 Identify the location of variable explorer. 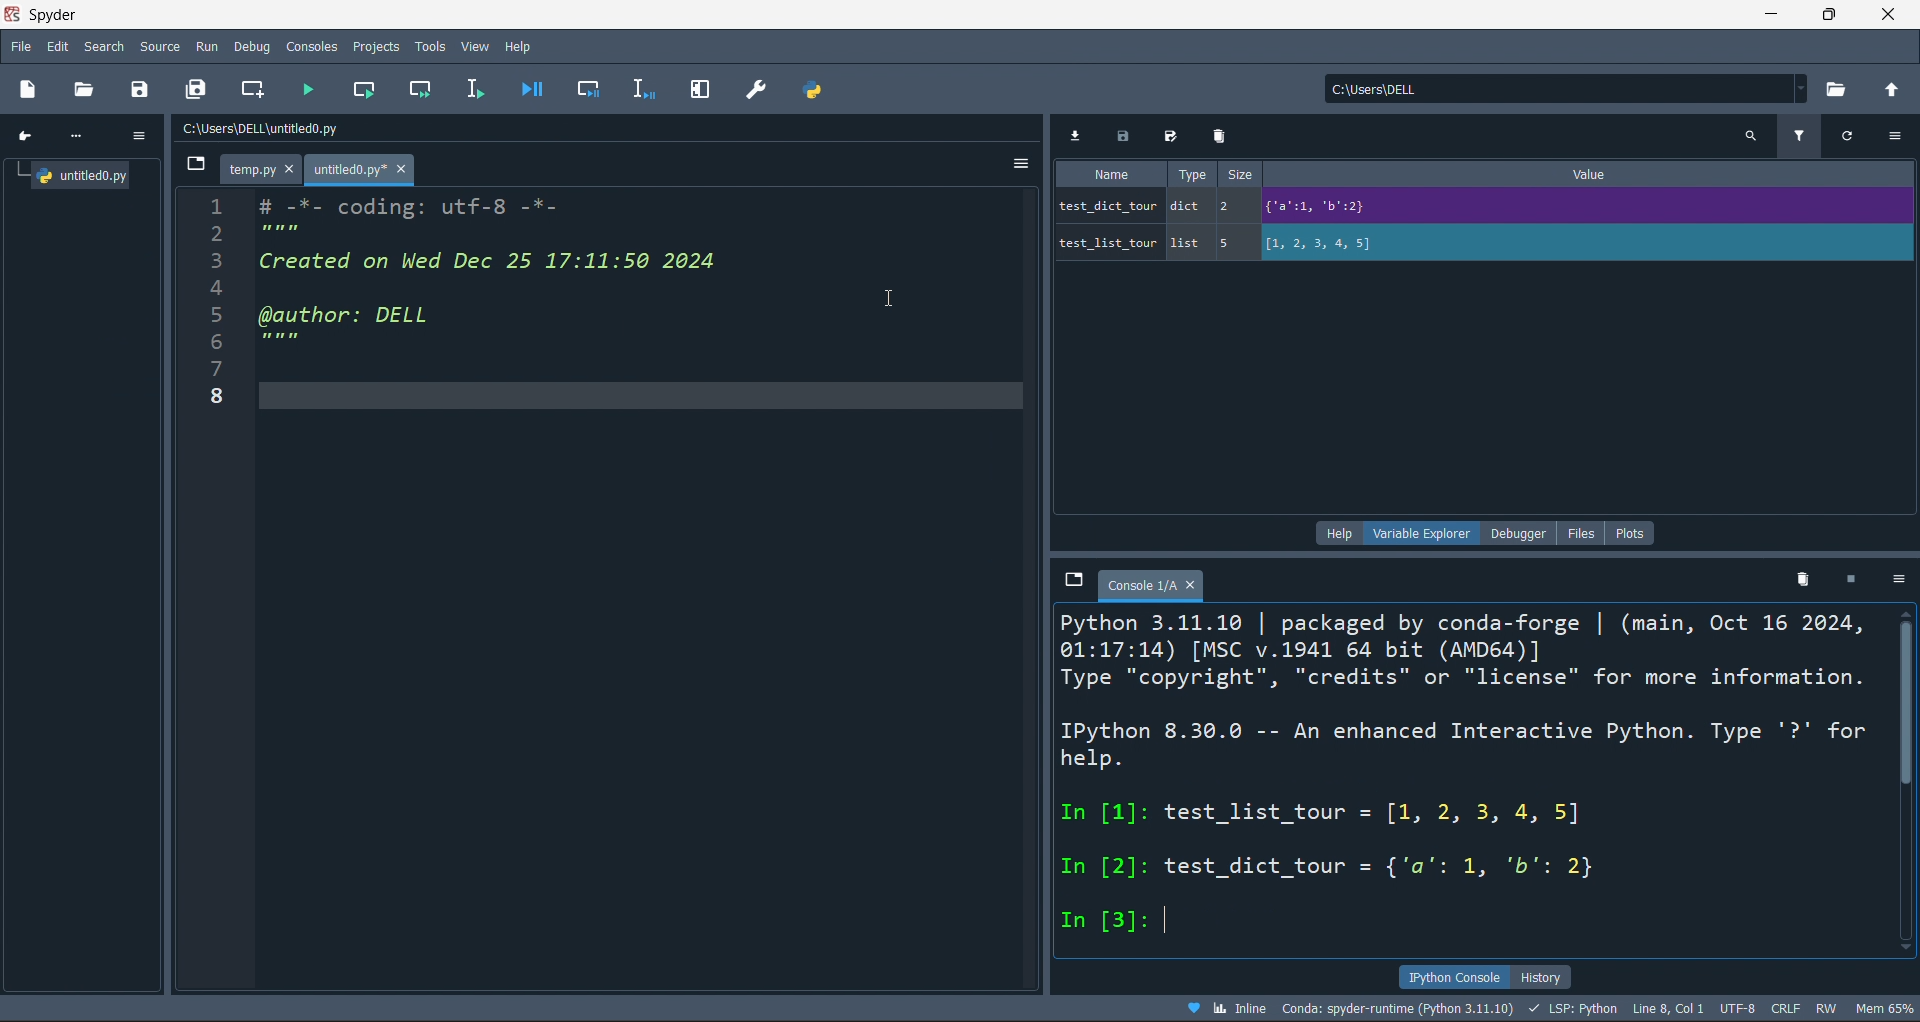
(1425, 533).